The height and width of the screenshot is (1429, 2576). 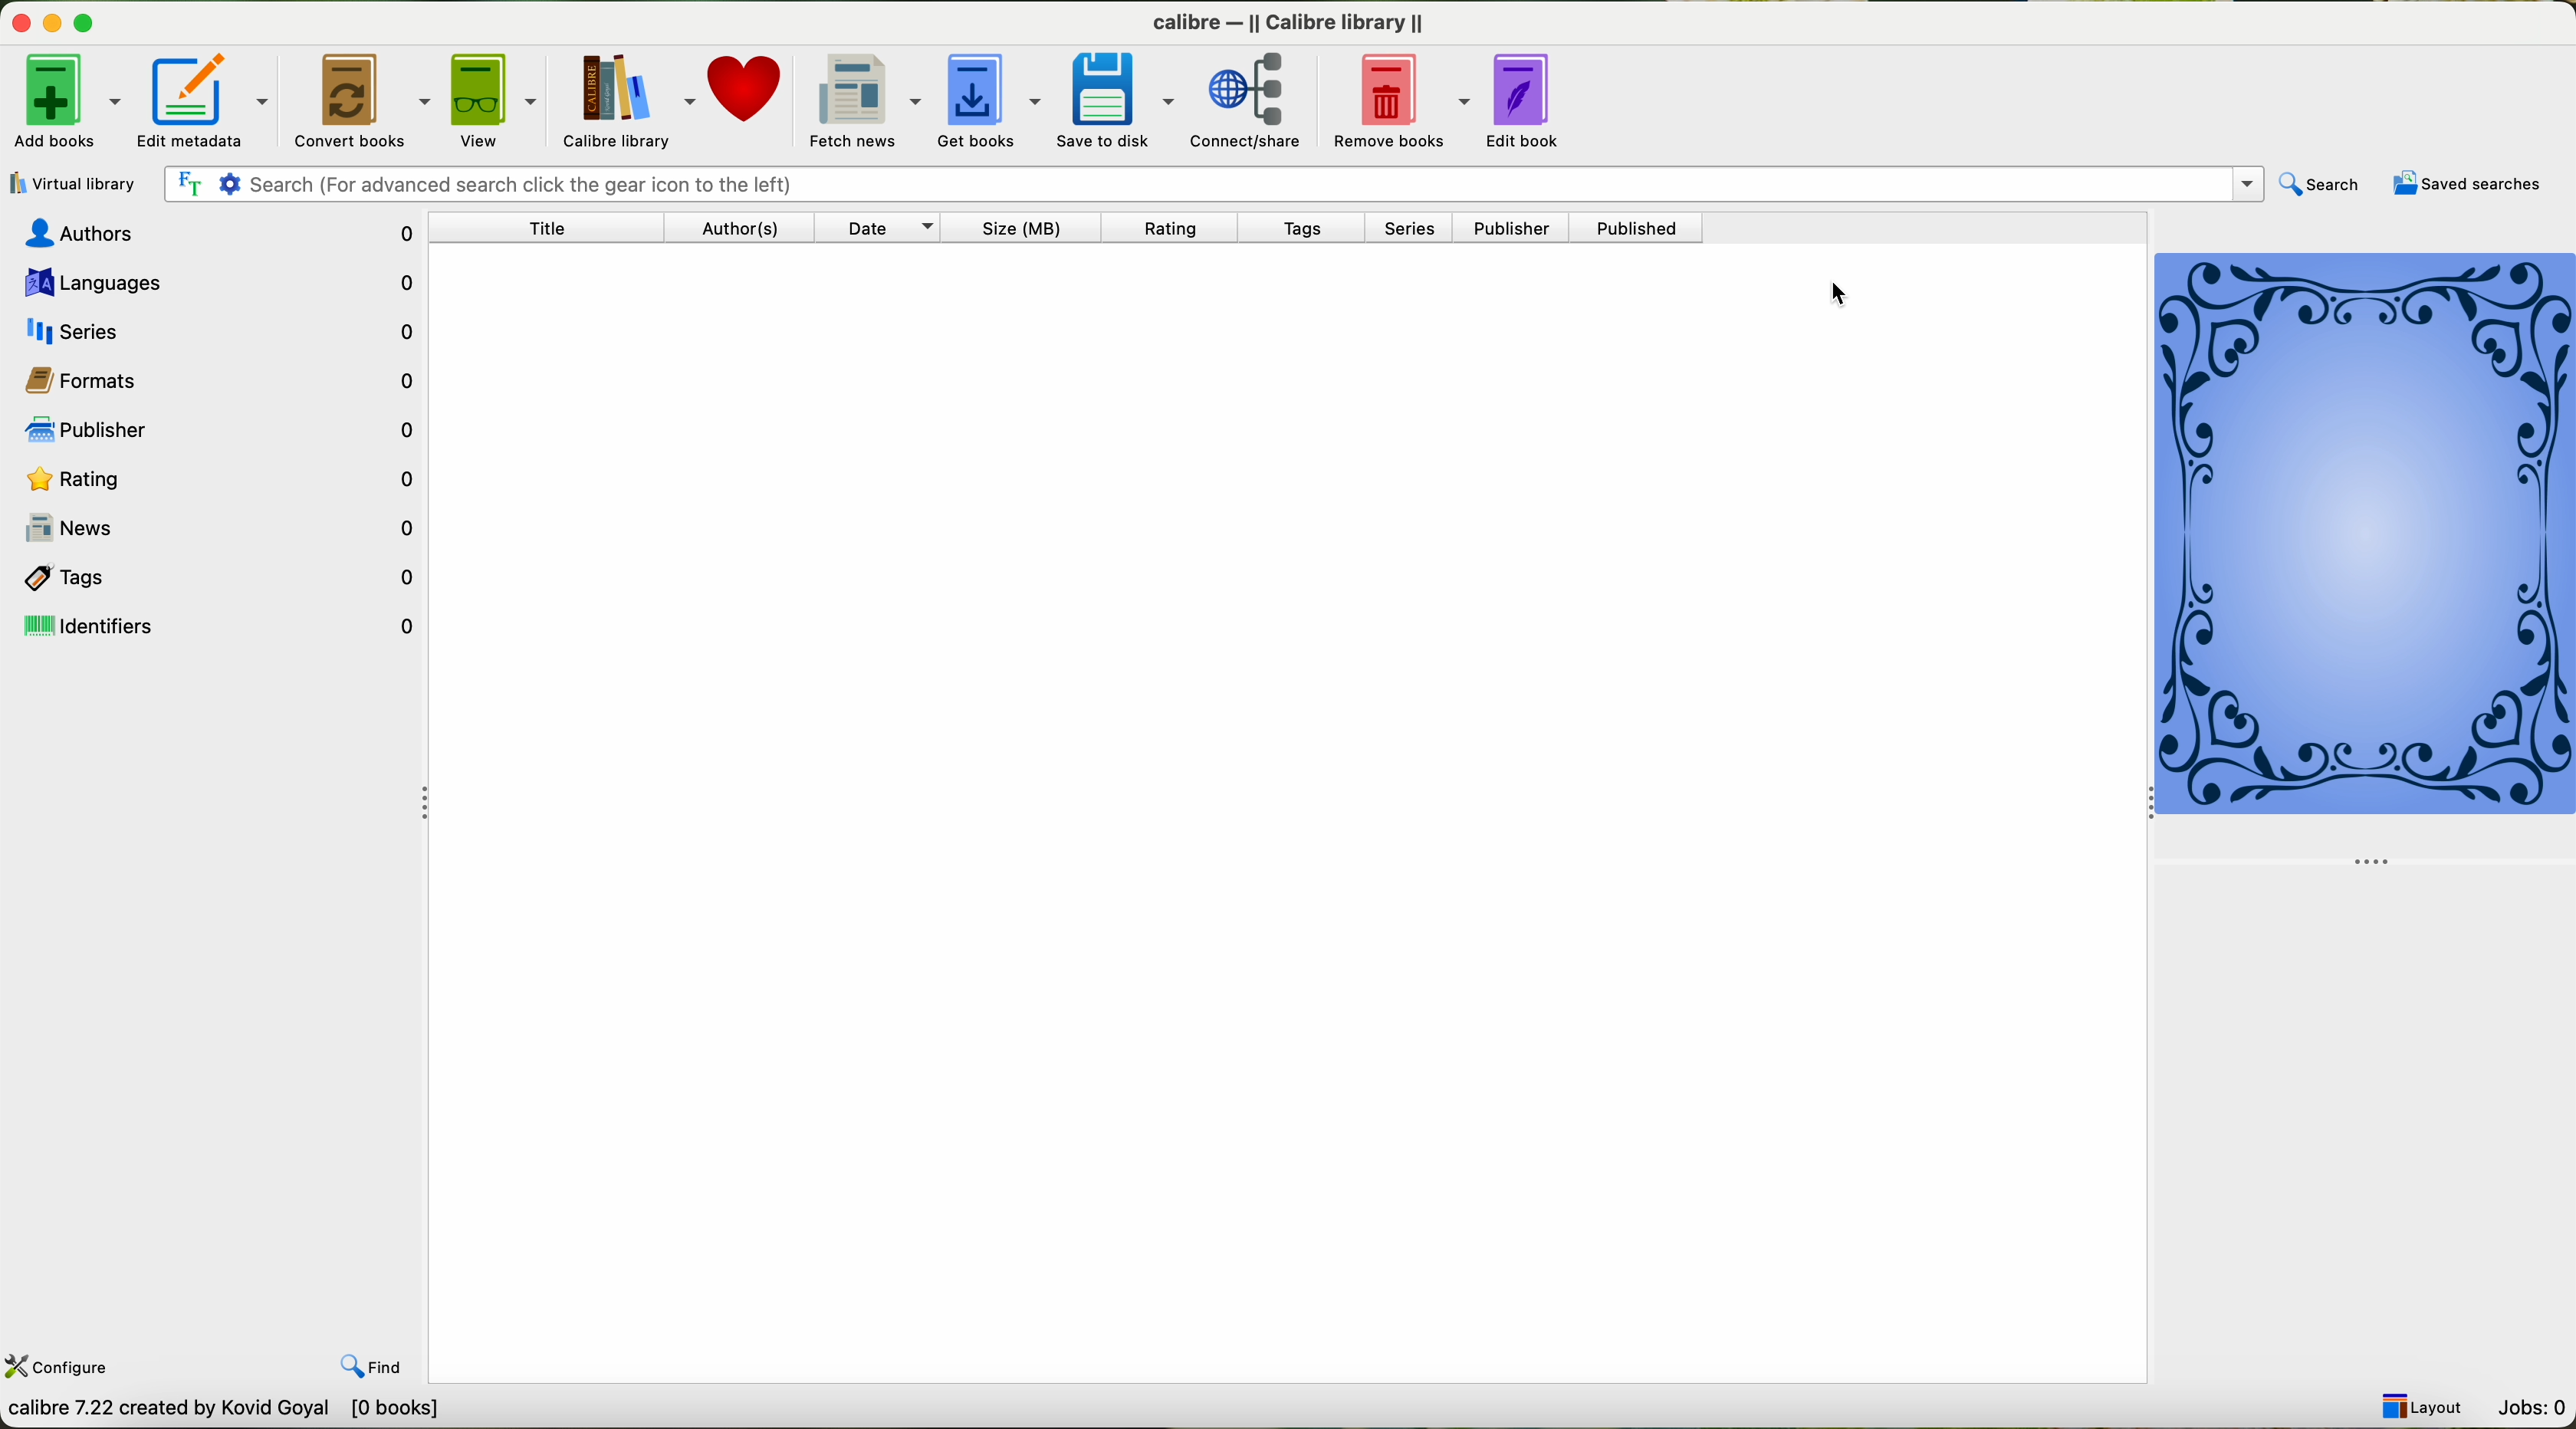 I want to click on tags, so click(x=211, y=579).